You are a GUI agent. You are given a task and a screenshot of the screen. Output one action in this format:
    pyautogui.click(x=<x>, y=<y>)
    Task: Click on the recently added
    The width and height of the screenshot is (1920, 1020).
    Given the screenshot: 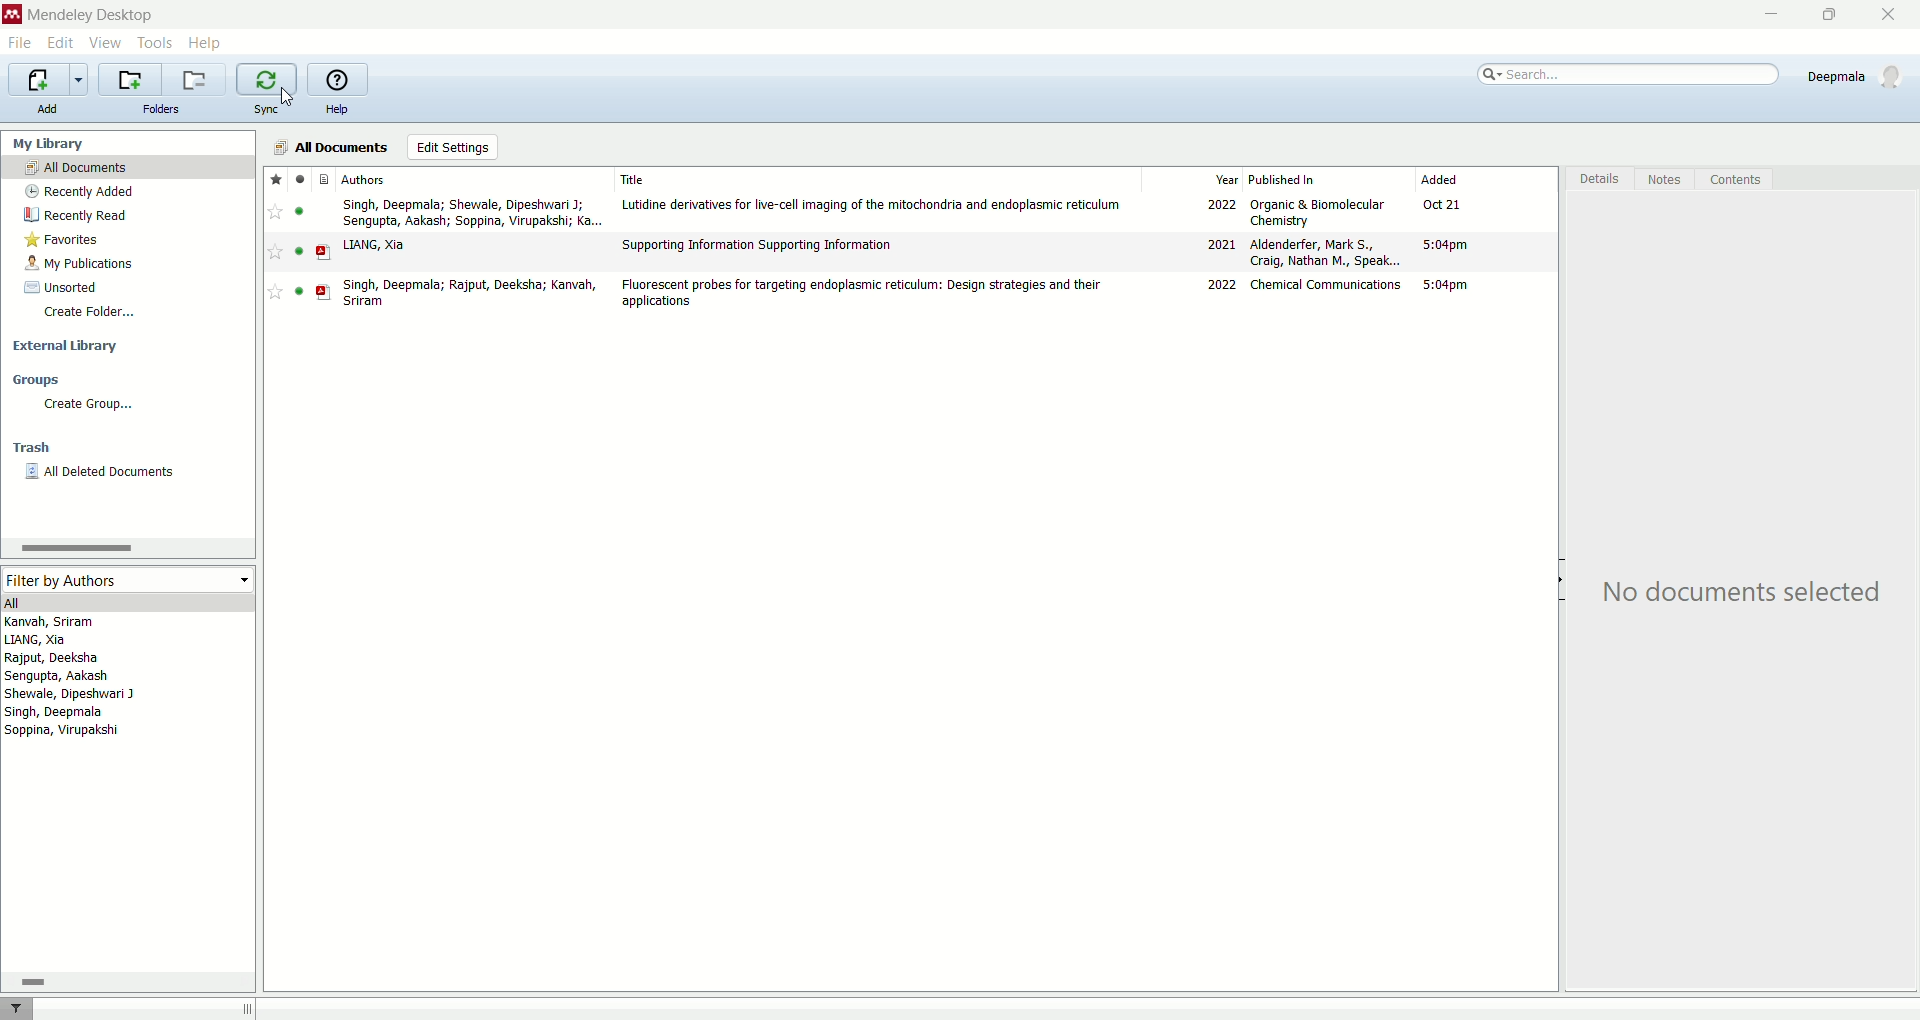 What is the action you would take?
    pyautogui.click(x=78, y=191)
    